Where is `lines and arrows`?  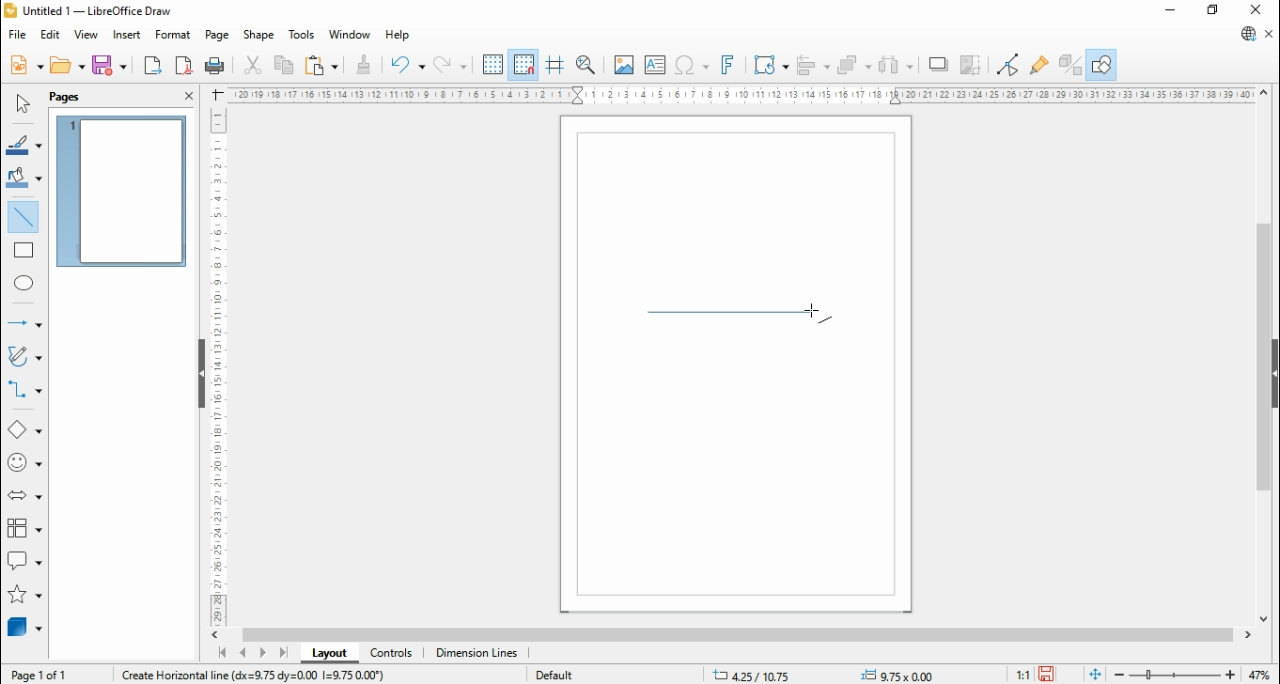 lines and arrows is located at coordinates (22, 323).